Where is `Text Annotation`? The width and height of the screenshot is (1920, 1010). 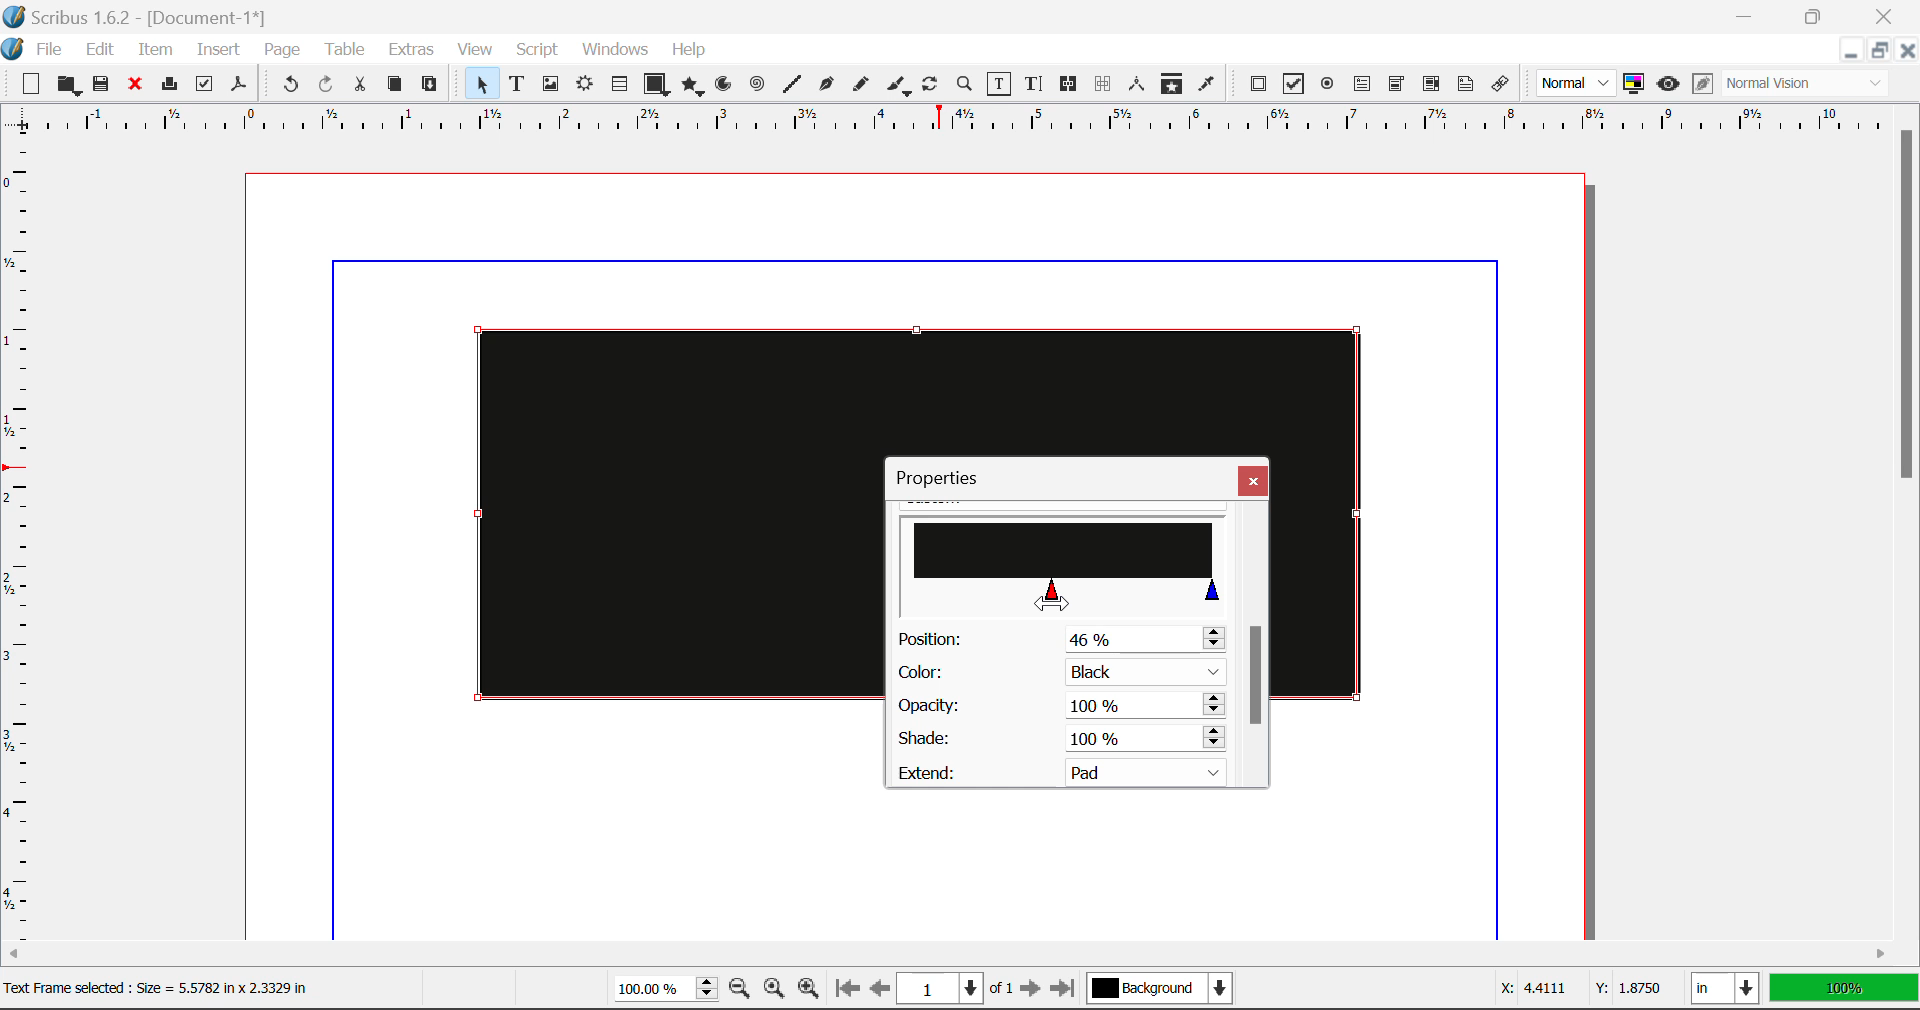 Text Annotation is located at coordinates (1469, 85).